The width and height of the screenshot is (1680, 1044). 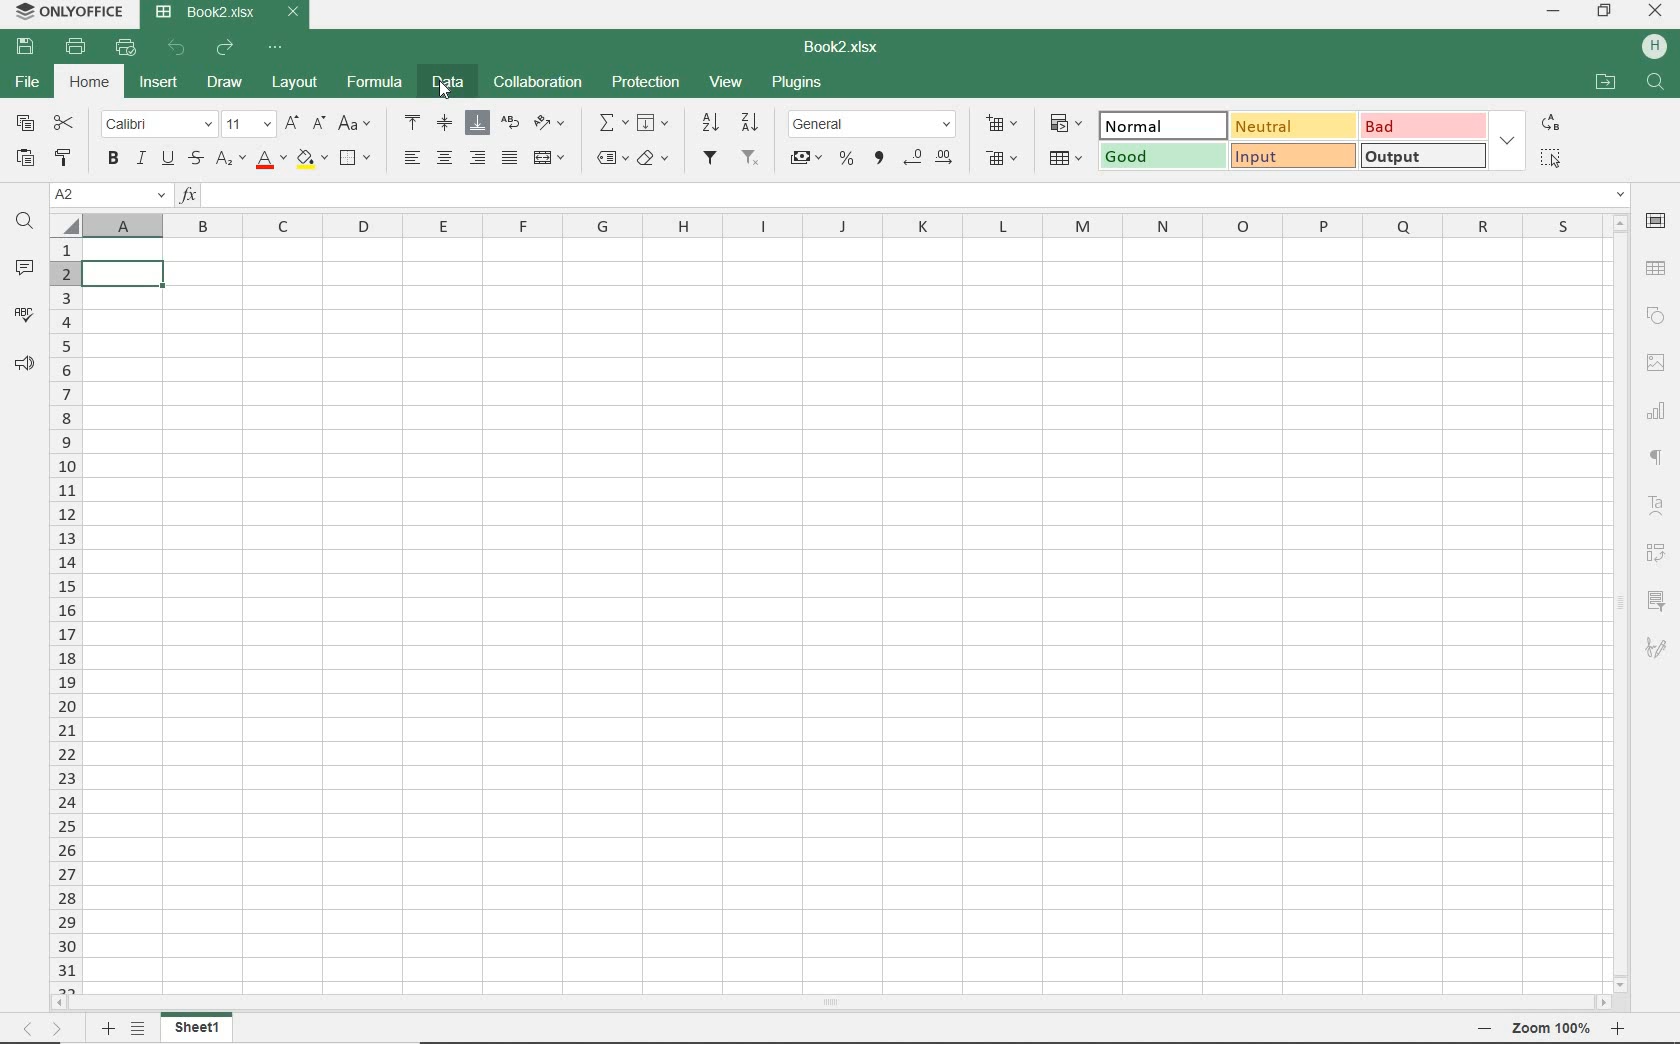 I want to click on FILE, so click(x=28, y=82).